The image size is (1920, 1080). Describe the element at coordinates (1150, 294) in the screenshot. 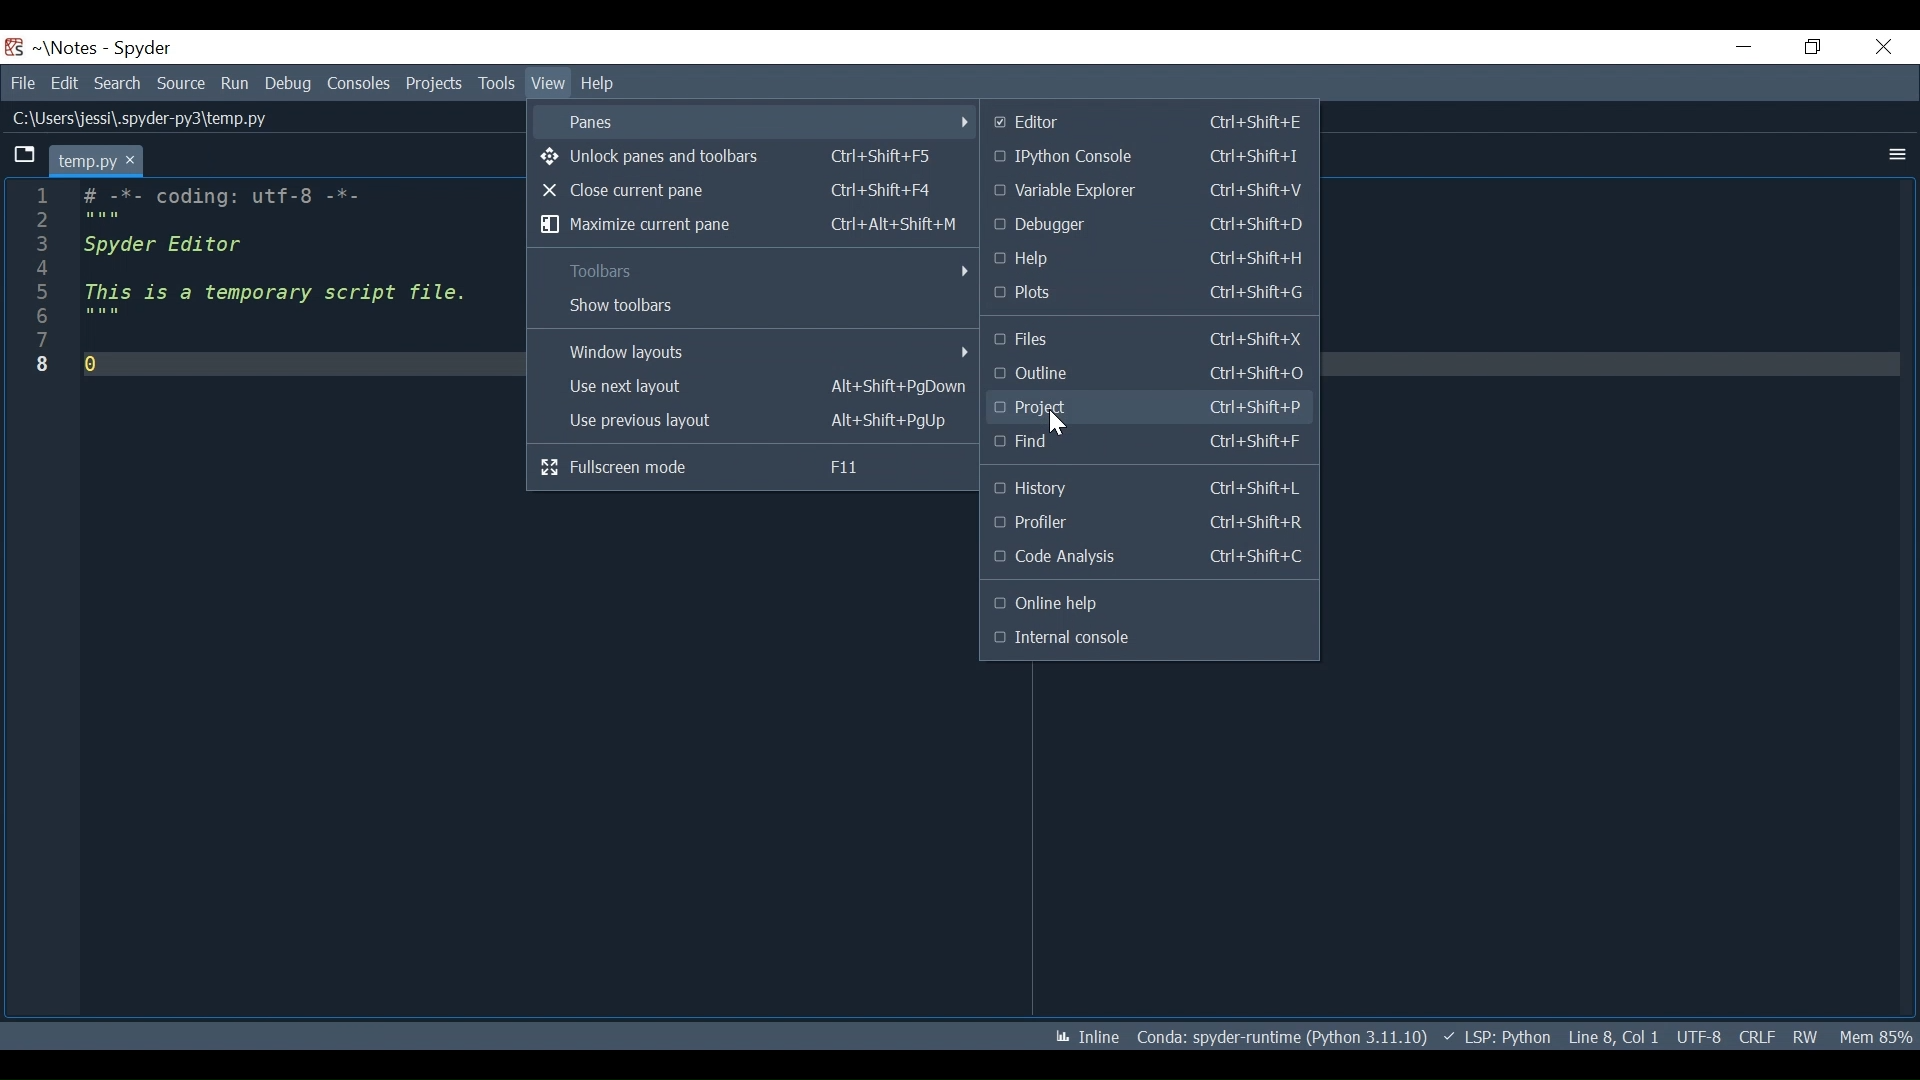

I see `Plots` at that location.